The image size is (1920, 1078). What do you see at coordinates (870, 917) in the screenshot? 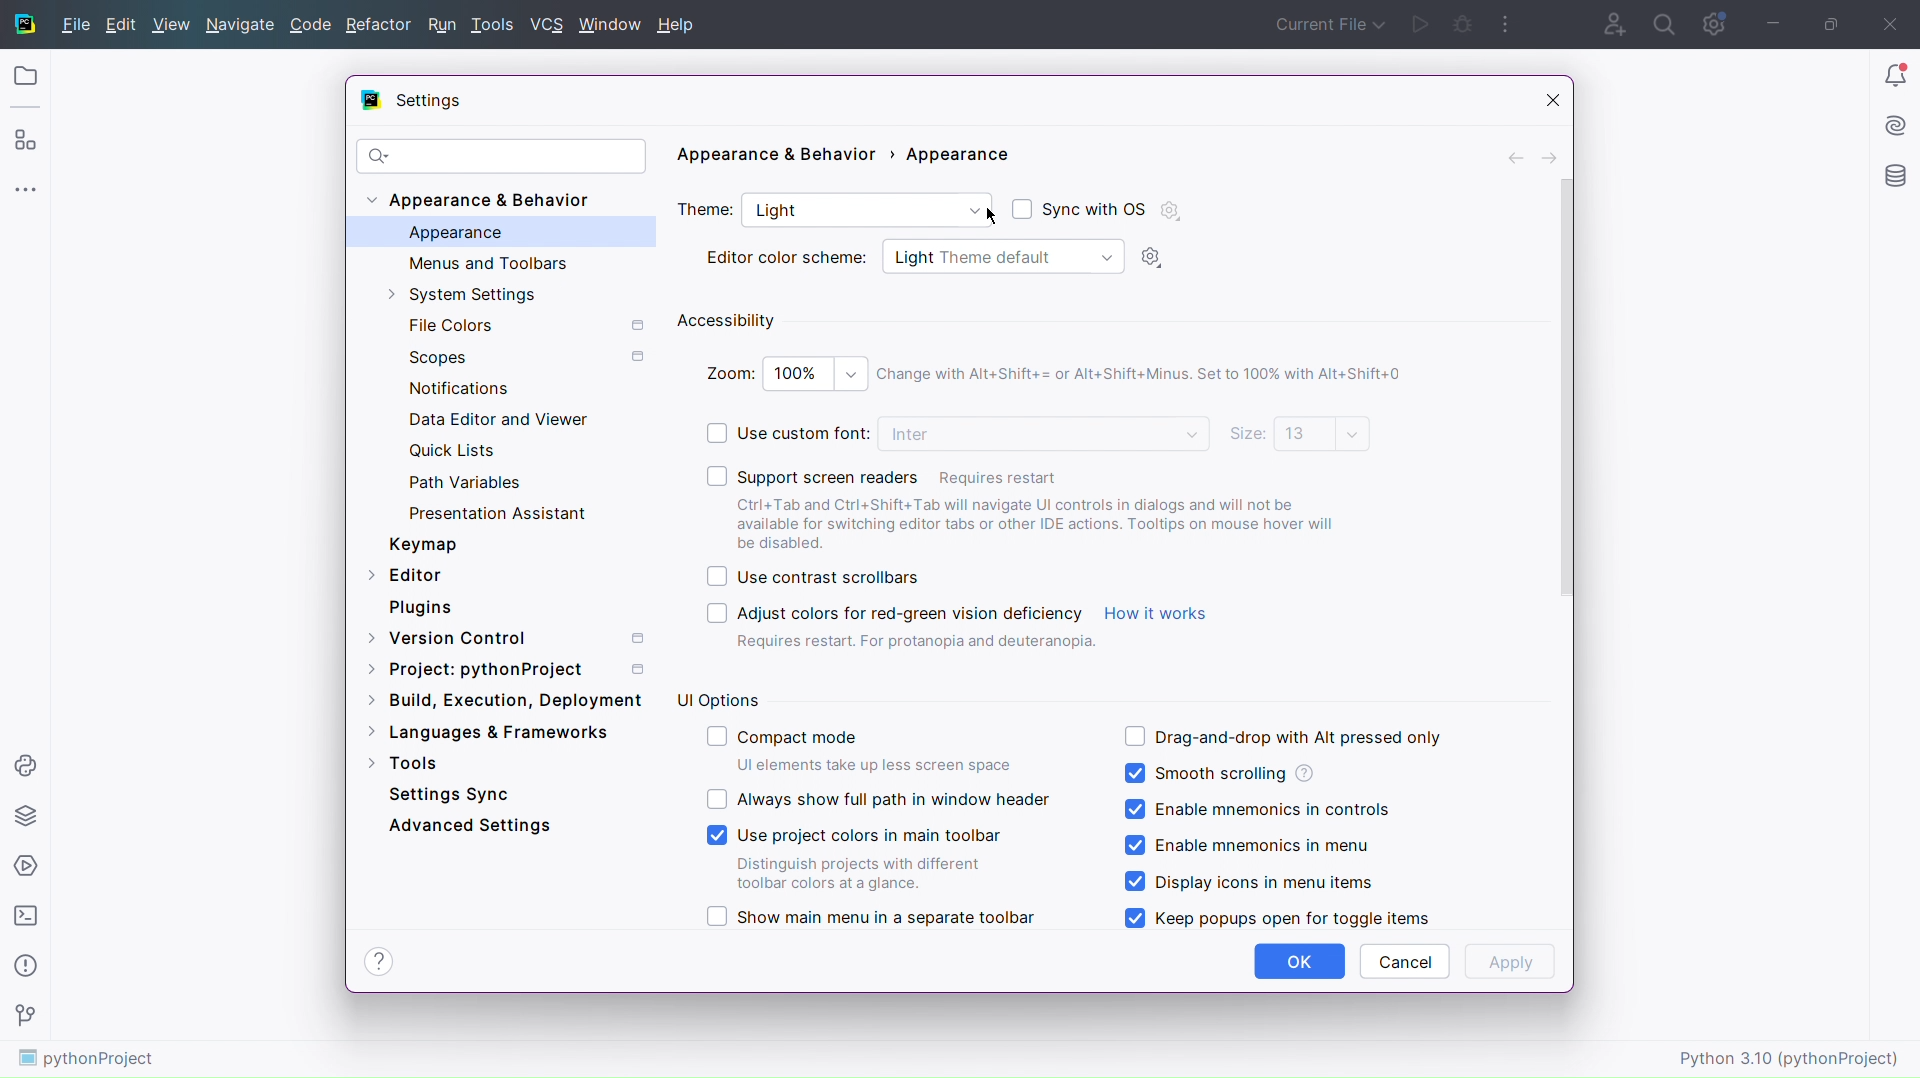
I see `Show main menu in a separate toolbar` at bounding box center [870, 917].